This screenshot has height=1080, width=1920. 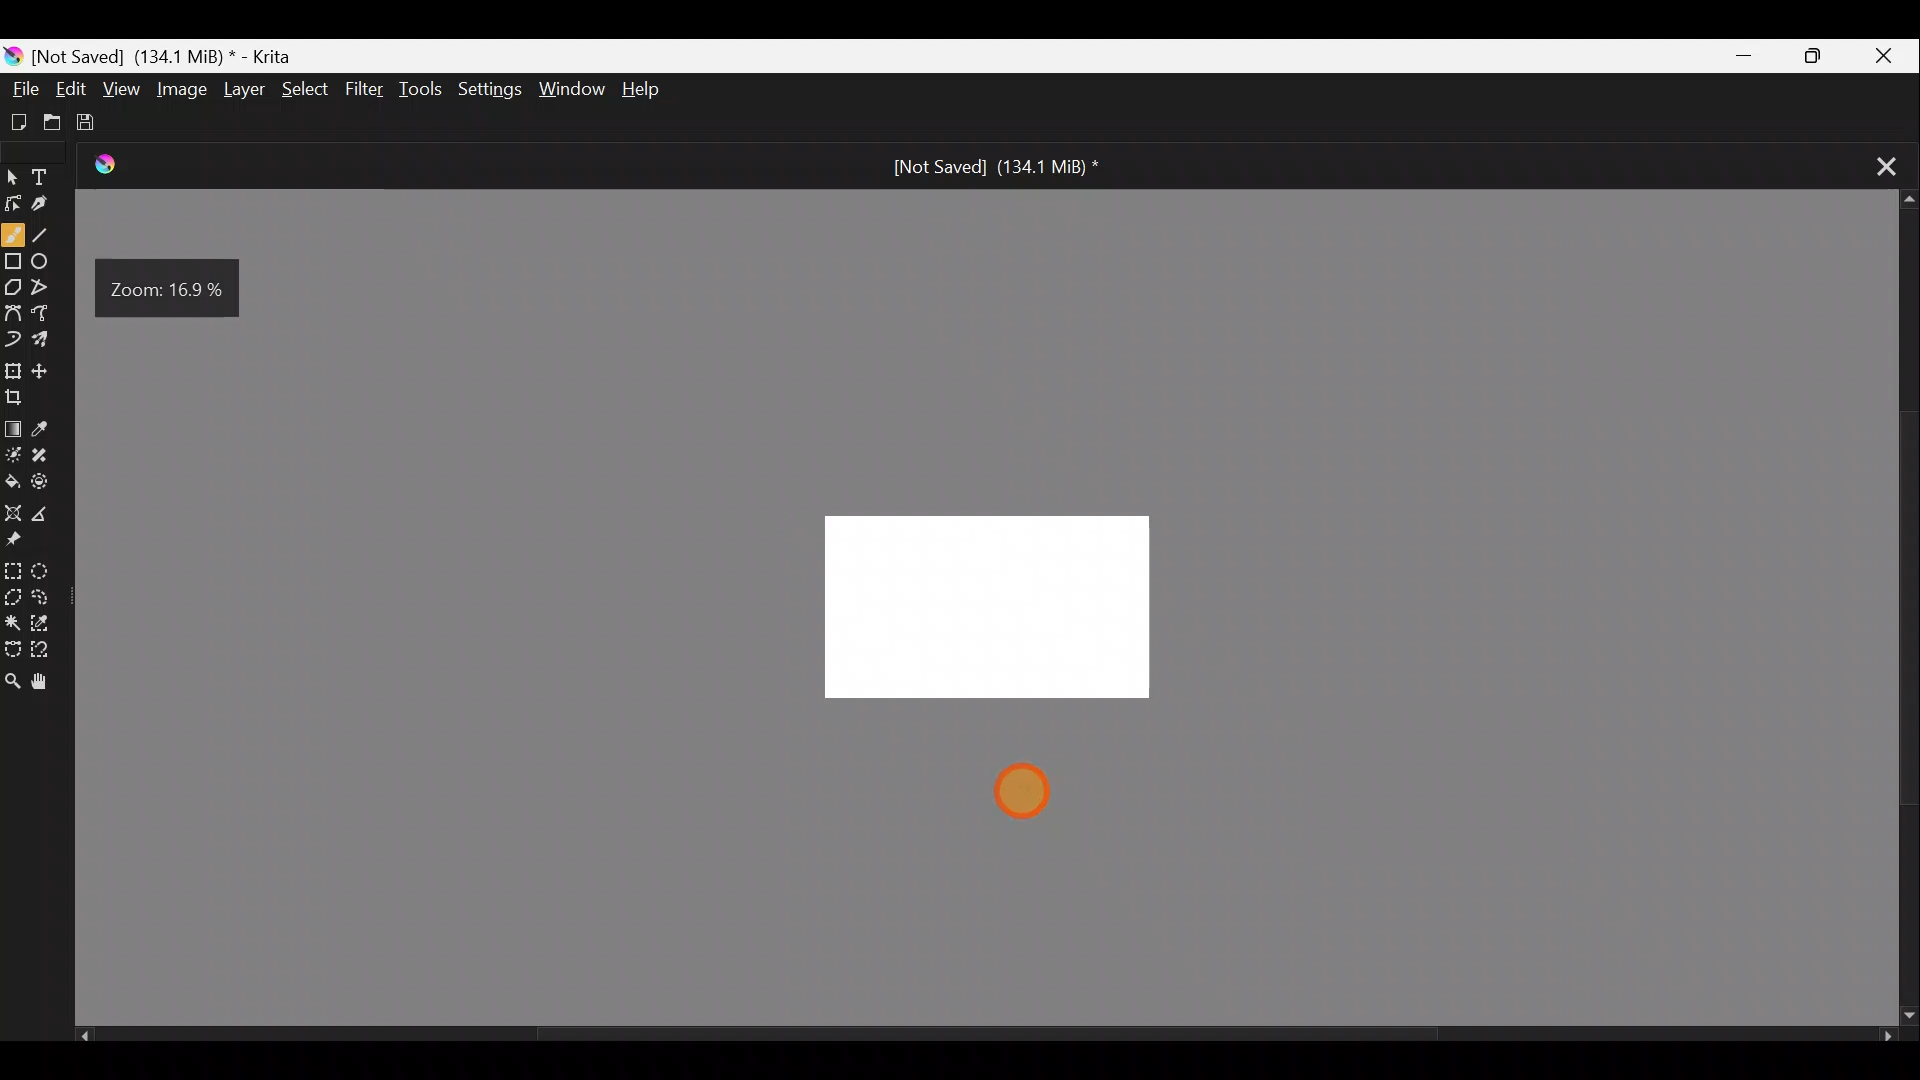 What do you see at coordinates (12, 645) in the screenshot?
I see `Bezier curve selection tool` at bounding box center [12, 645].